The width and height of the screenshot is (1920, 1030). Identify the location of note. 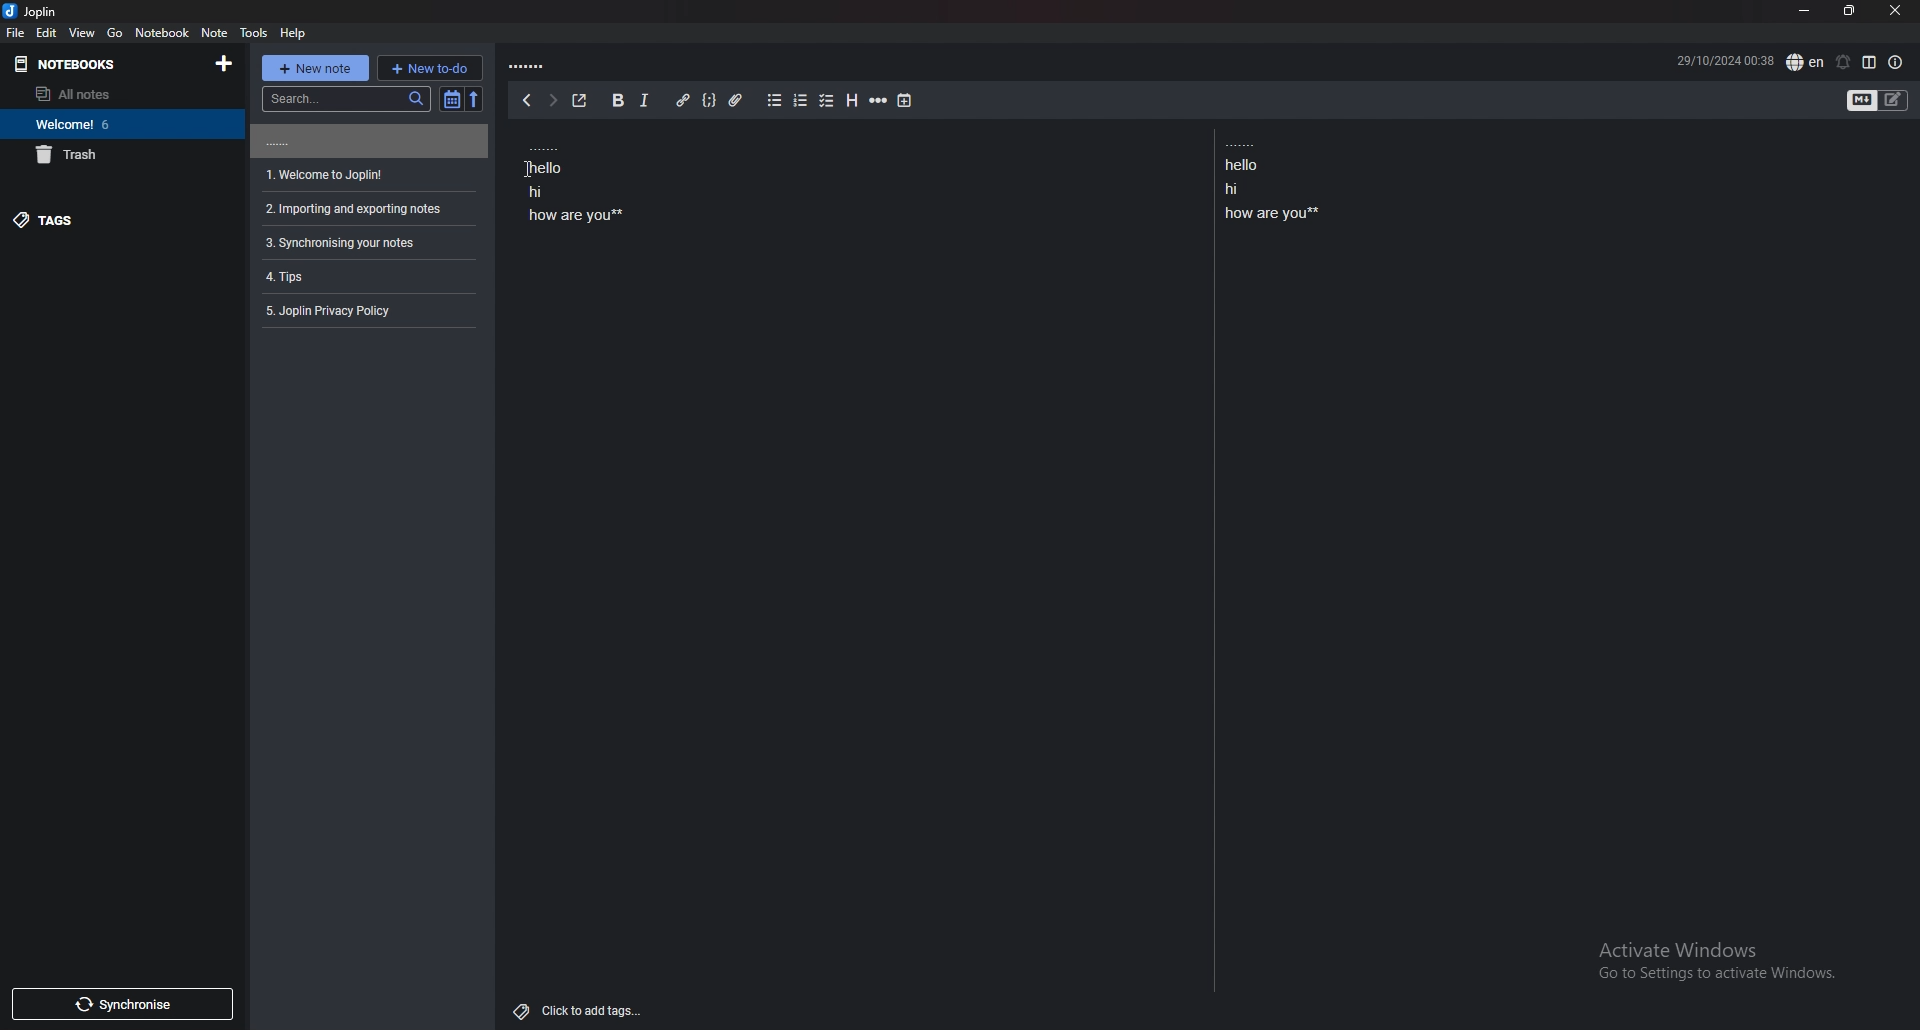
(364, 311).